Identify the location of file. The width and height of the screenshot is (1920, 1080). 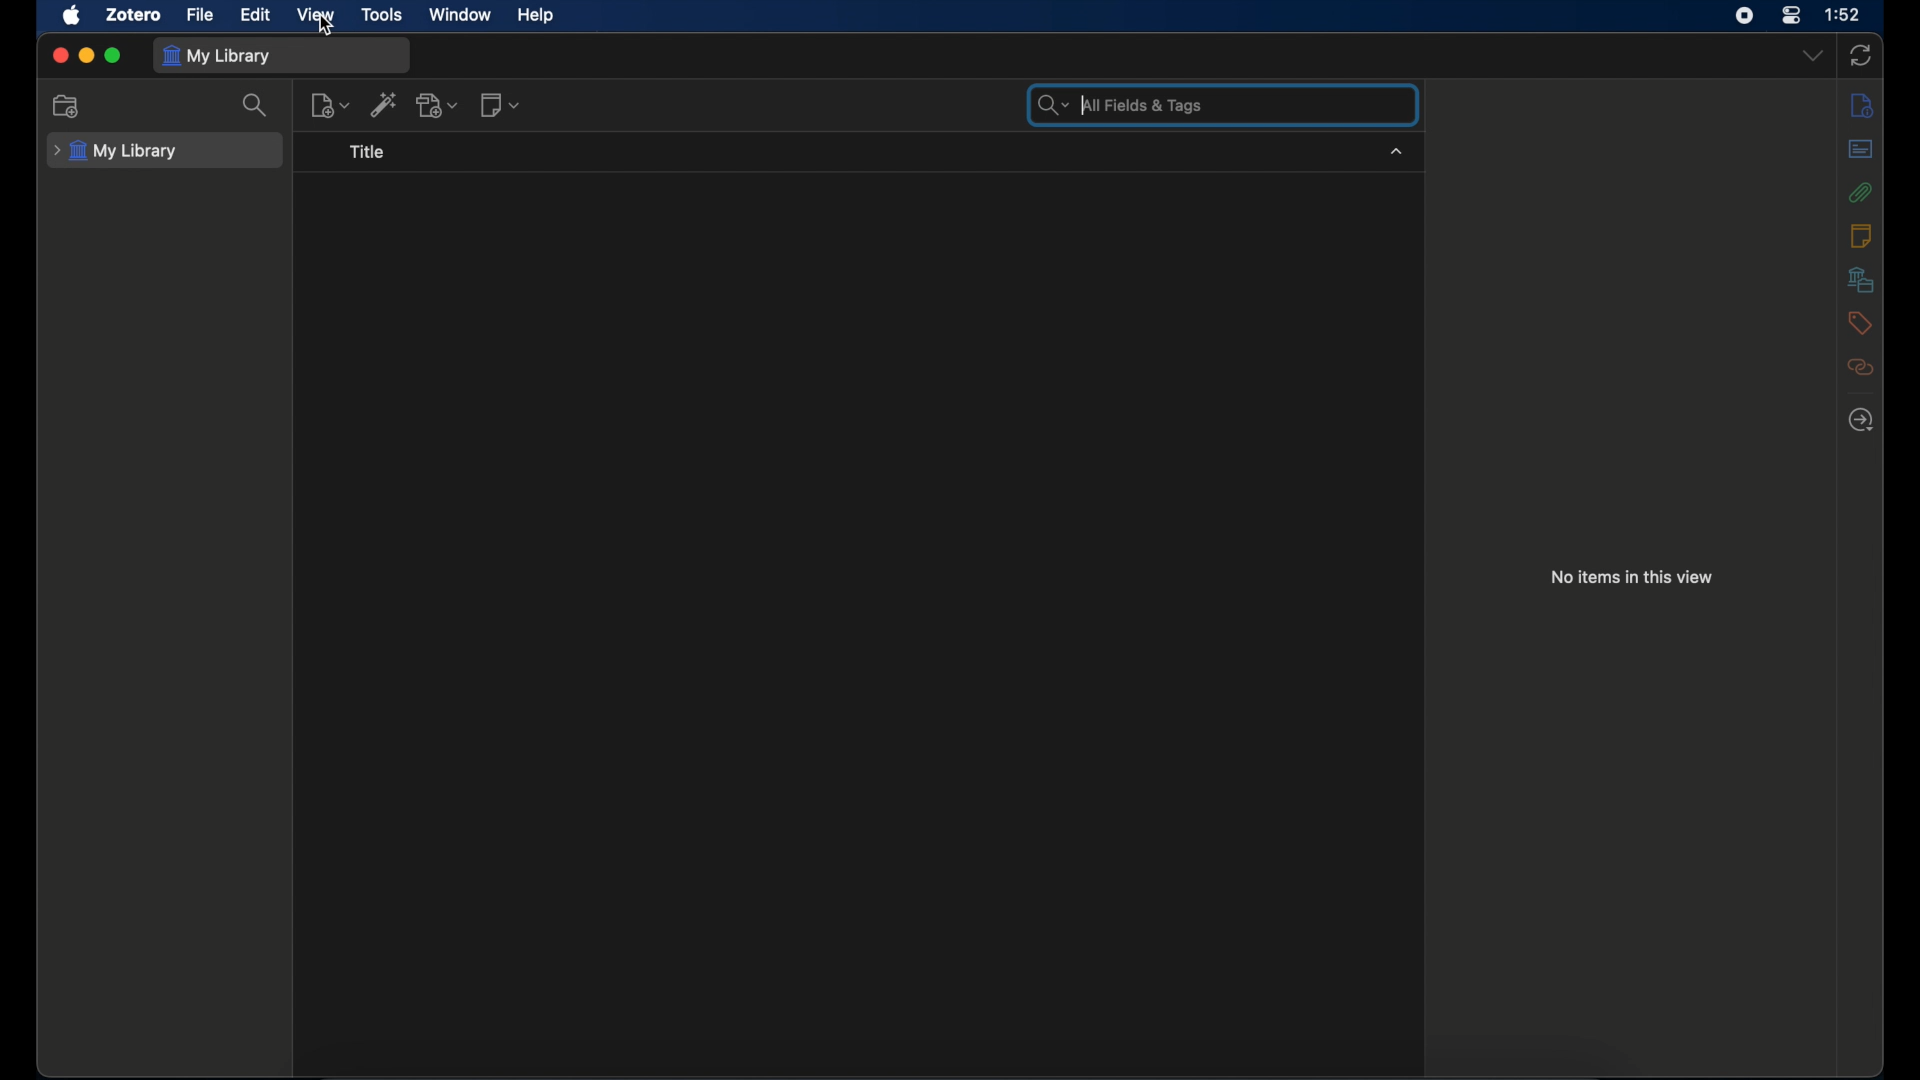
(202, 13).